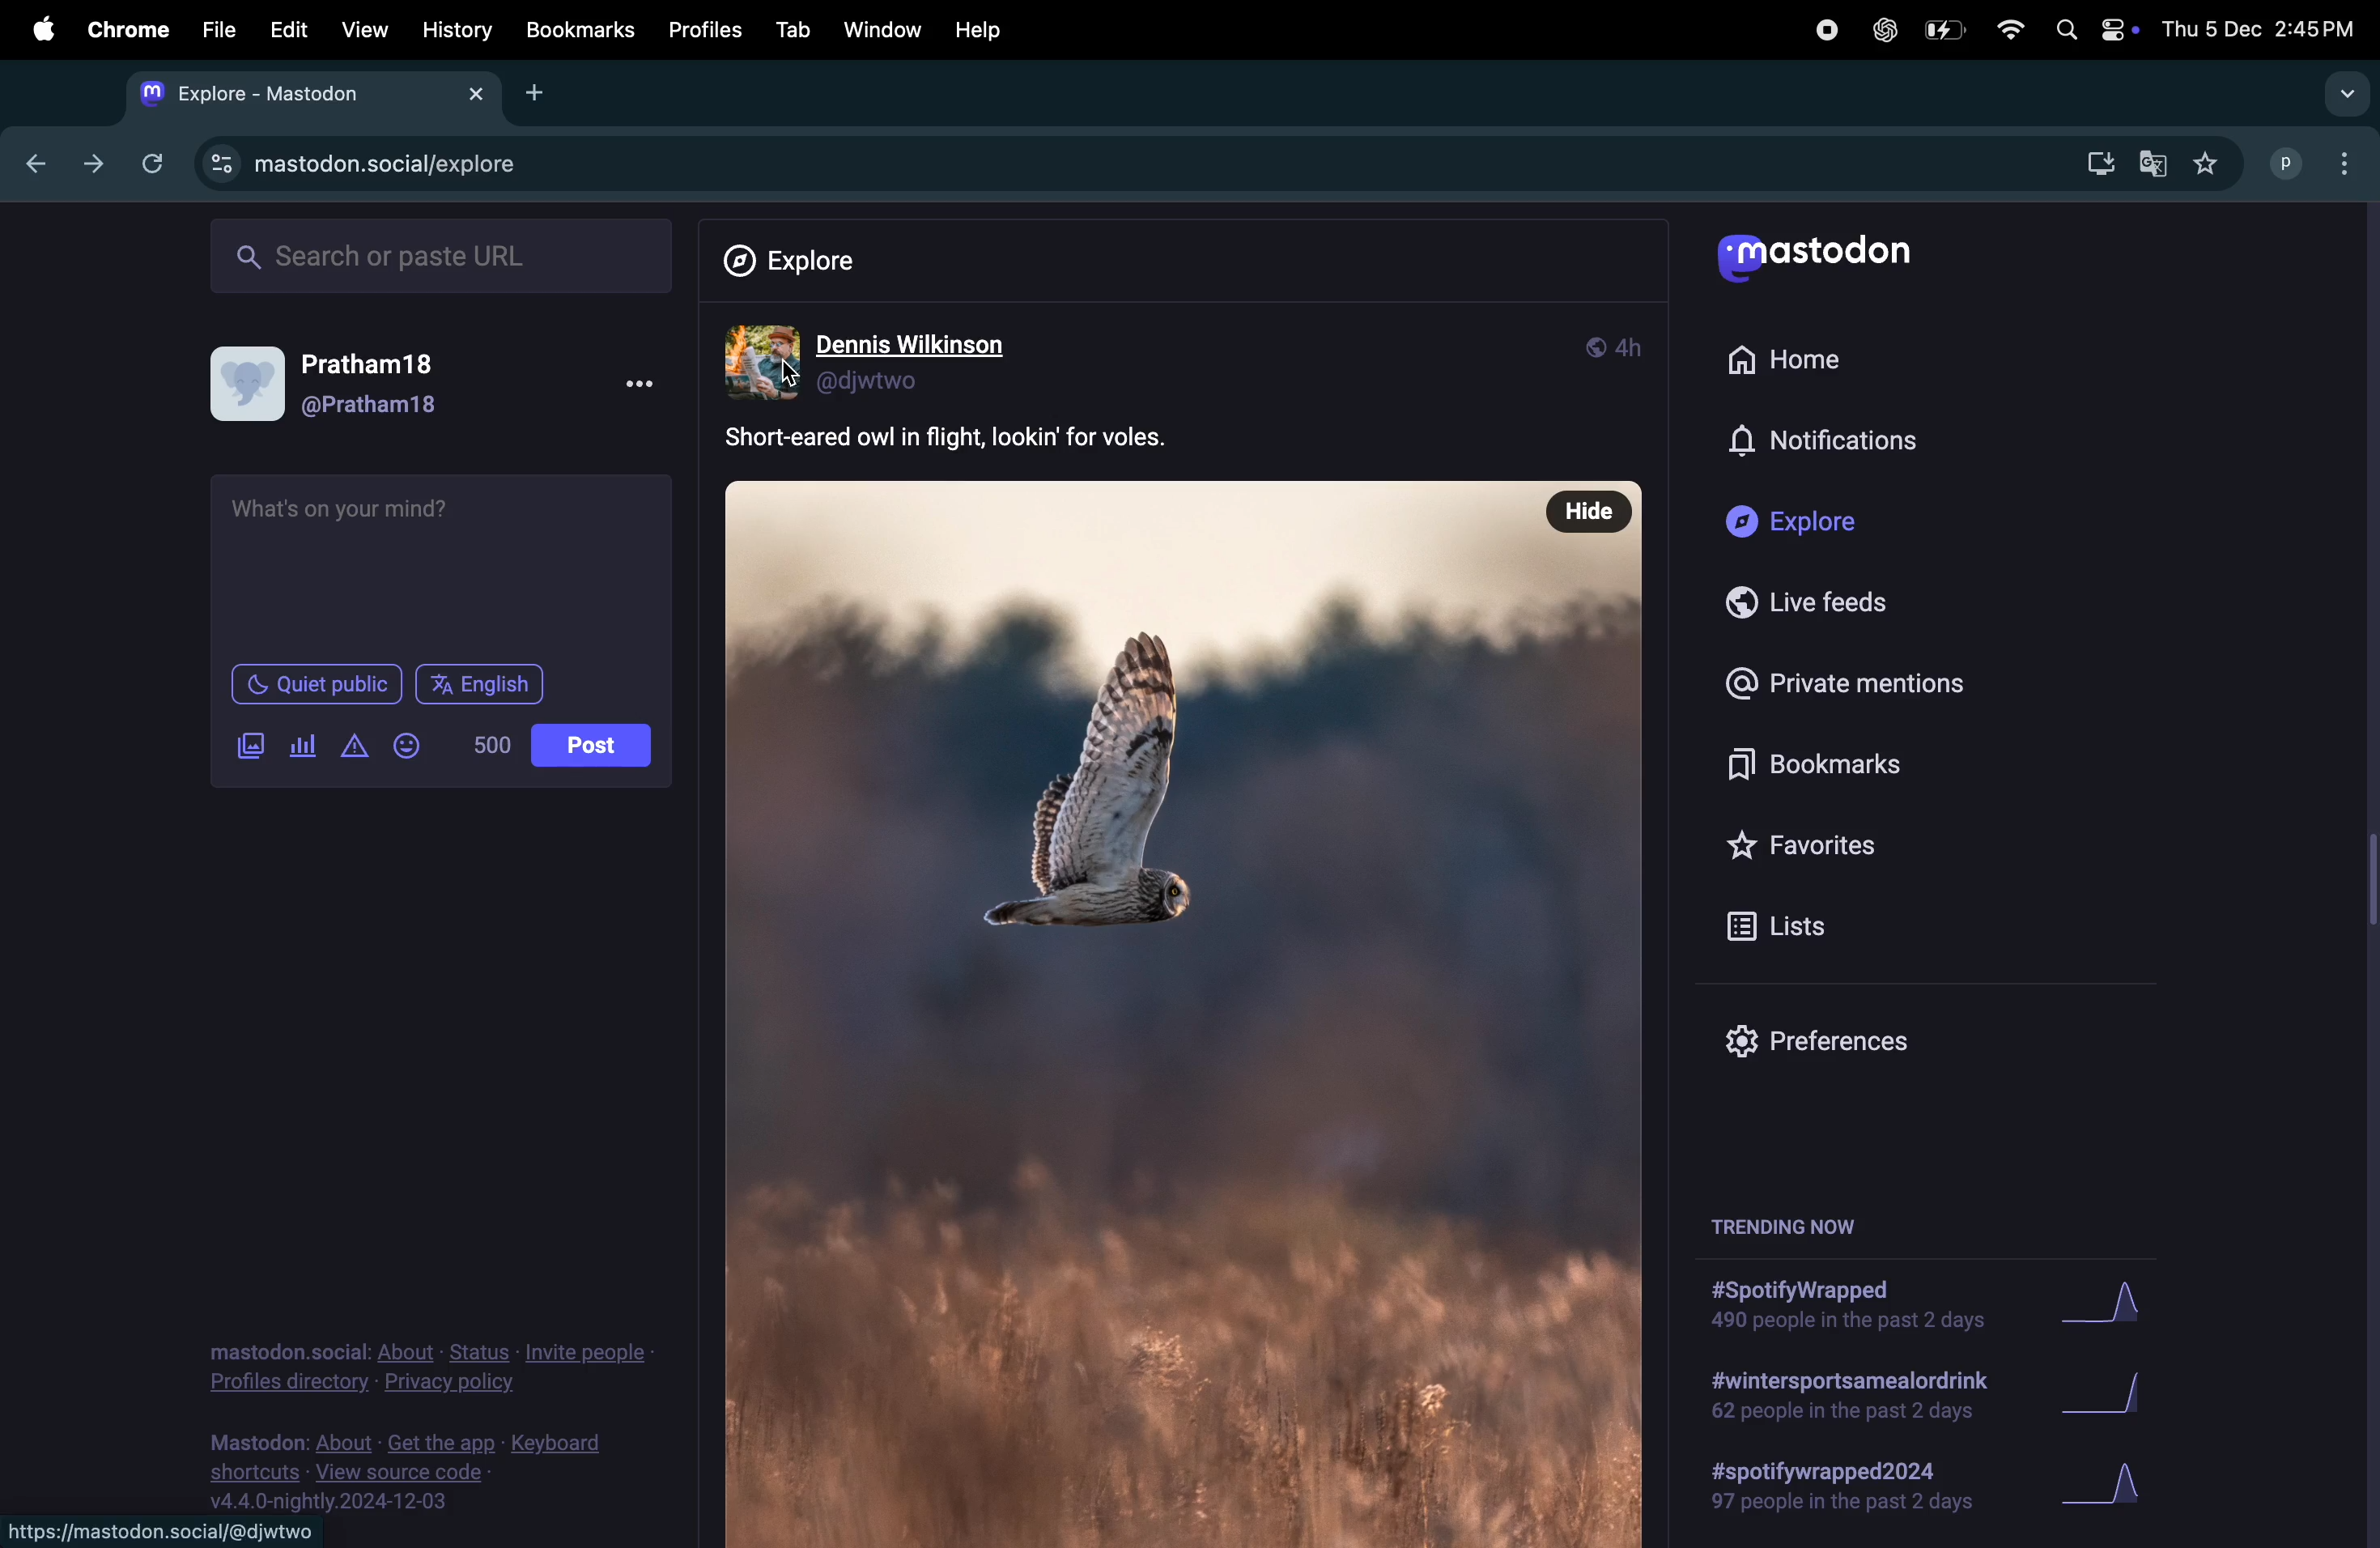 This screenshot has height=1548, width=2380. What do you see at coordinates (151, 161) in the screenshot?
I see `refresh` at bounding box center [151, 161].